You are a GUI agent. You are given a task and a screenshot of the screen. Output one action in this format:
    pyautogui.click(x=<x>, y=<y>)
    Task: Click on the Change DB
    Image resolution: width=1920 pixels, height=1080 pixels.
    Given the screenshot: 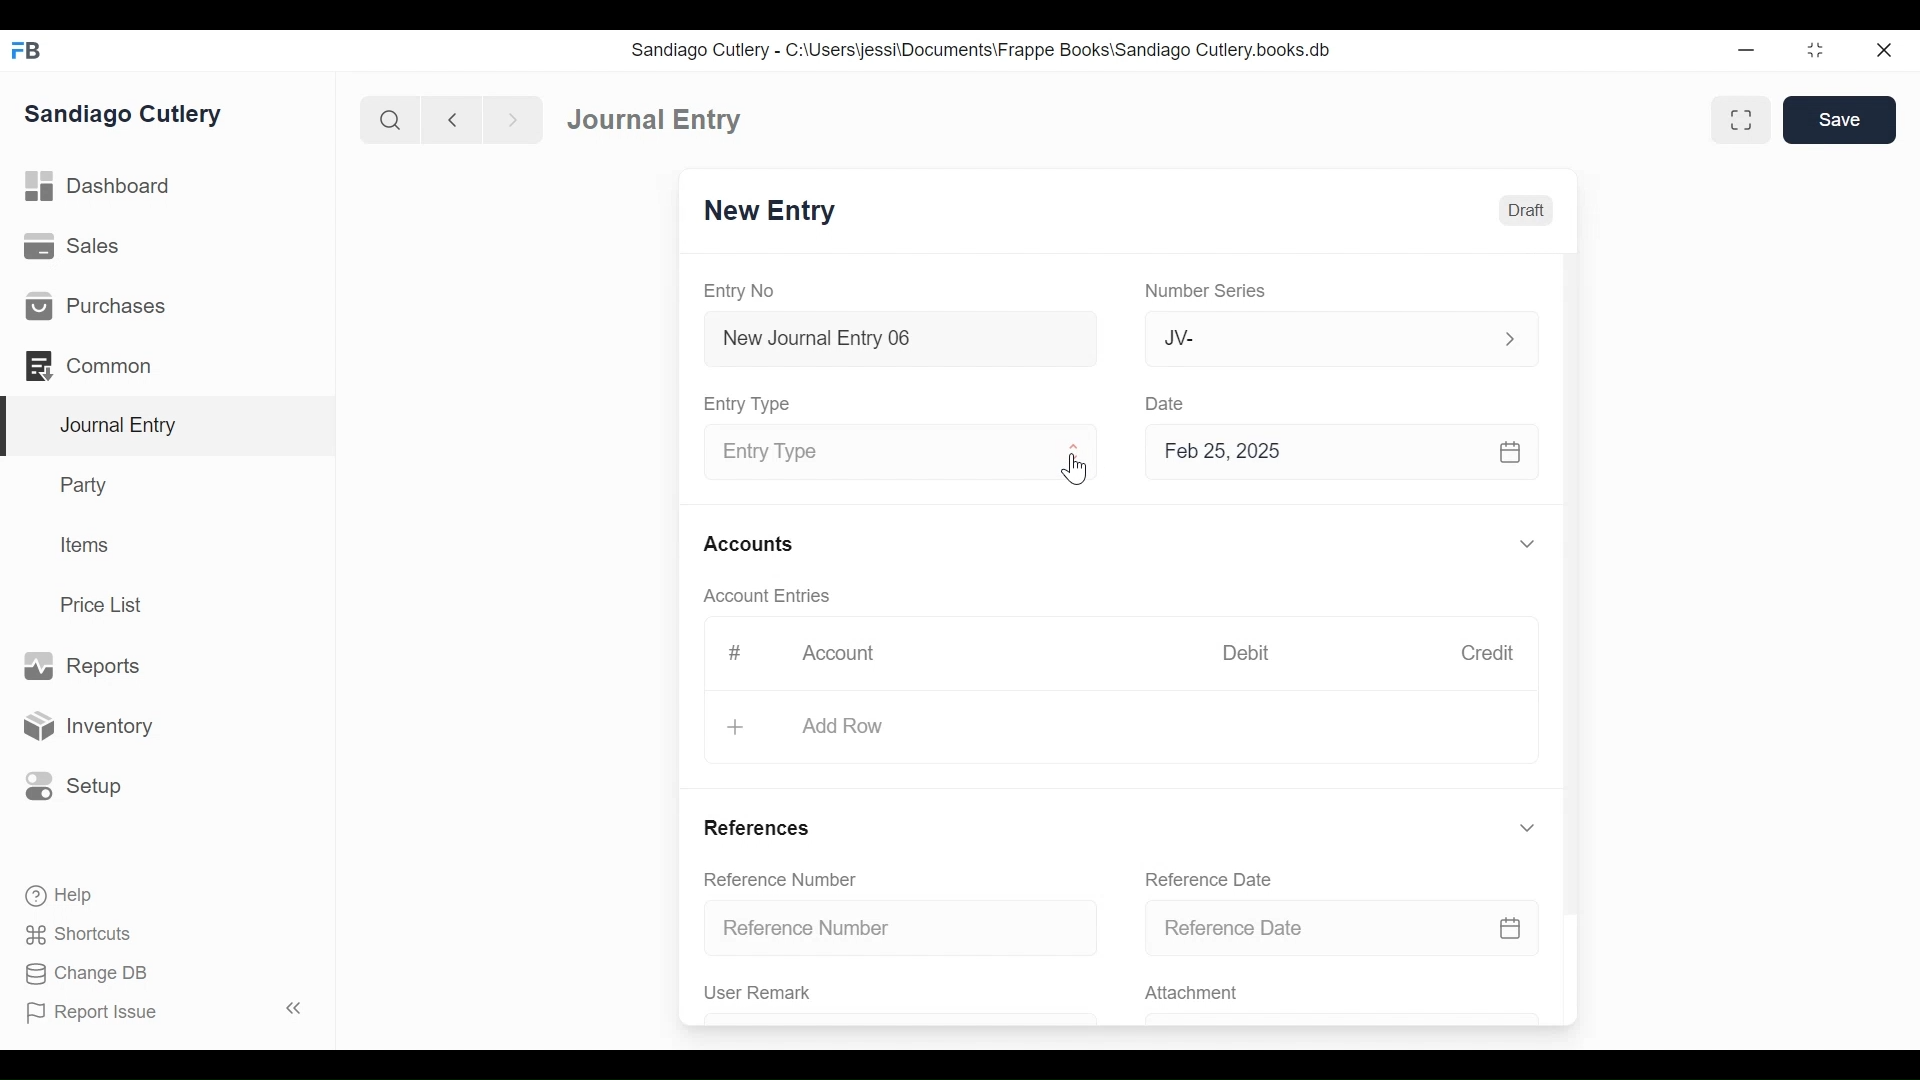 What is the action you would take?
    pyautogui.click(x=90, y=976)
    